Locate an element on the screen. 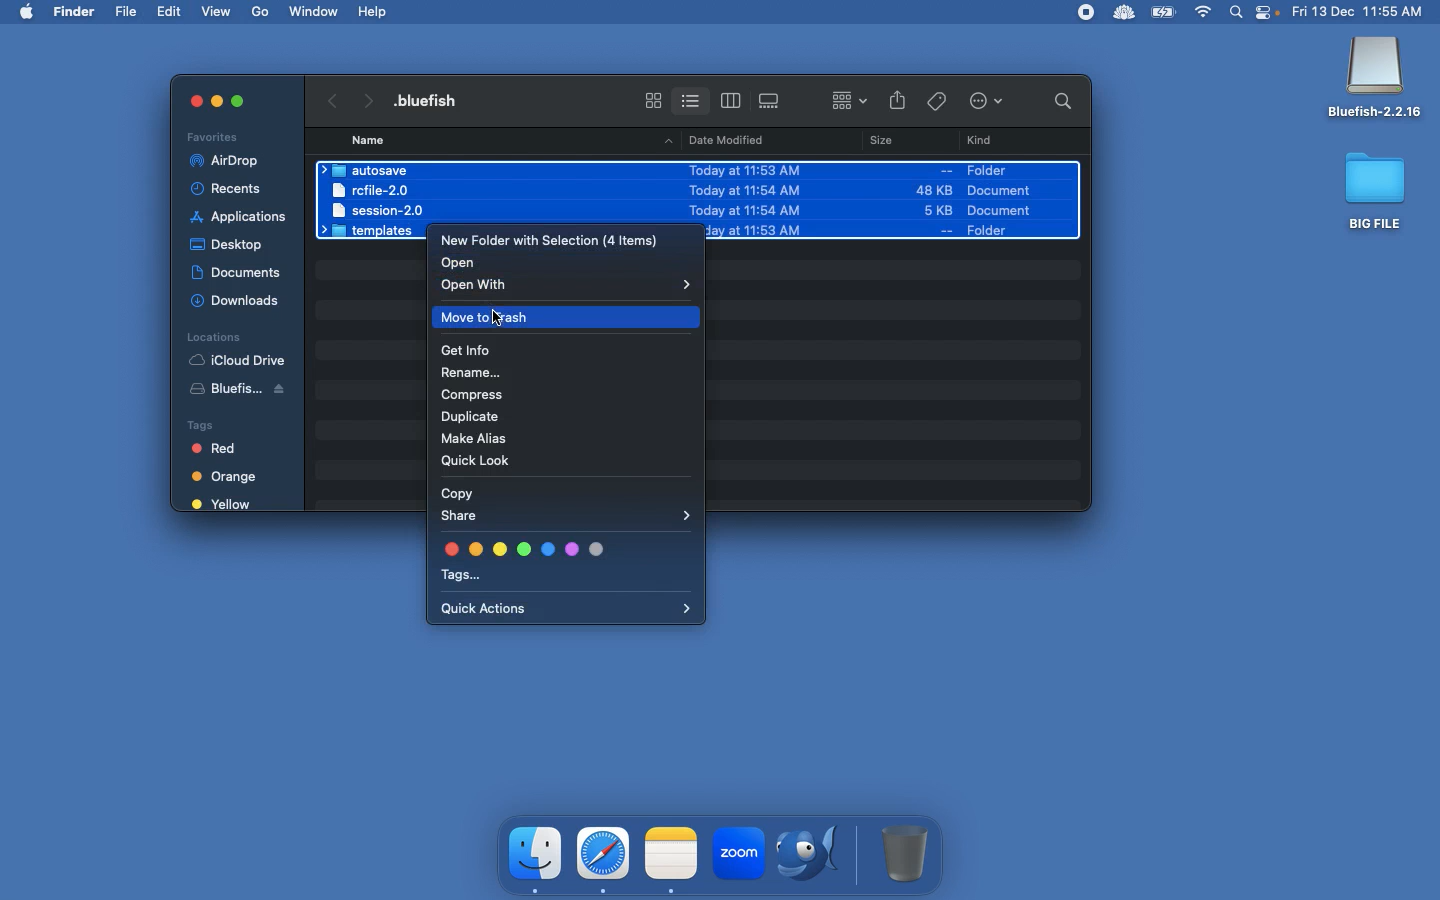 This screenshot has height=900, width=1440. close is located at coordinates (186, 100).